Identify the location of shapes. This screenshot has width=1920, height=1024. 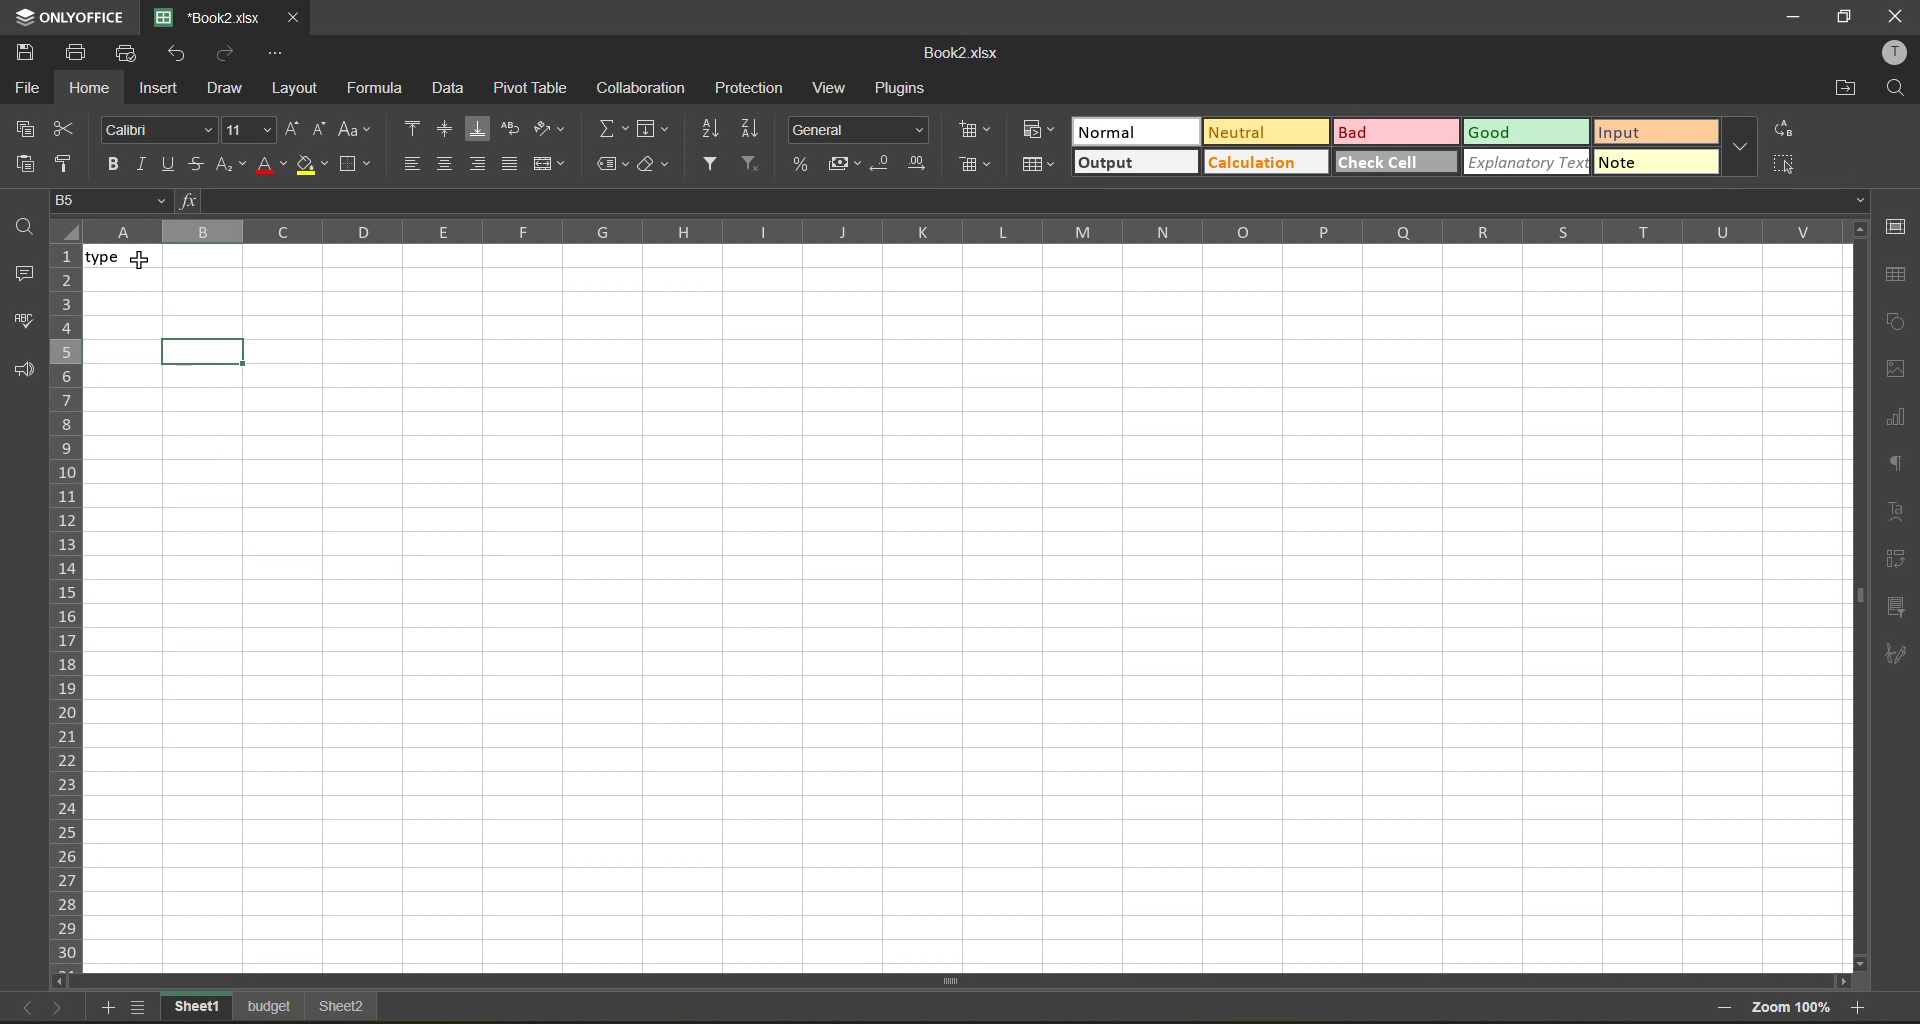
(1892, 322).